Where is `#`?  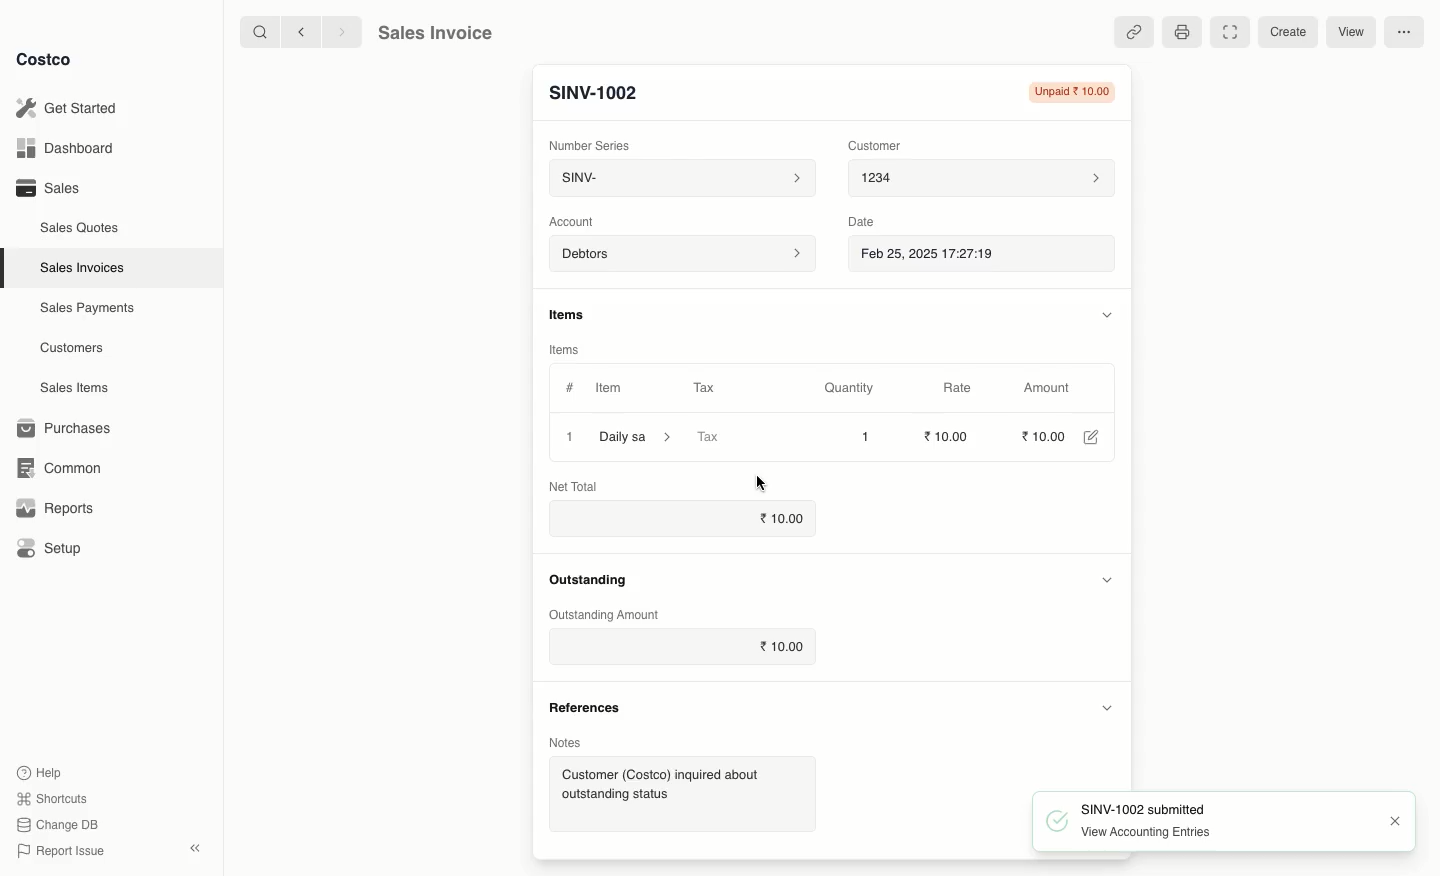 # is located at coordinates (570, 388).